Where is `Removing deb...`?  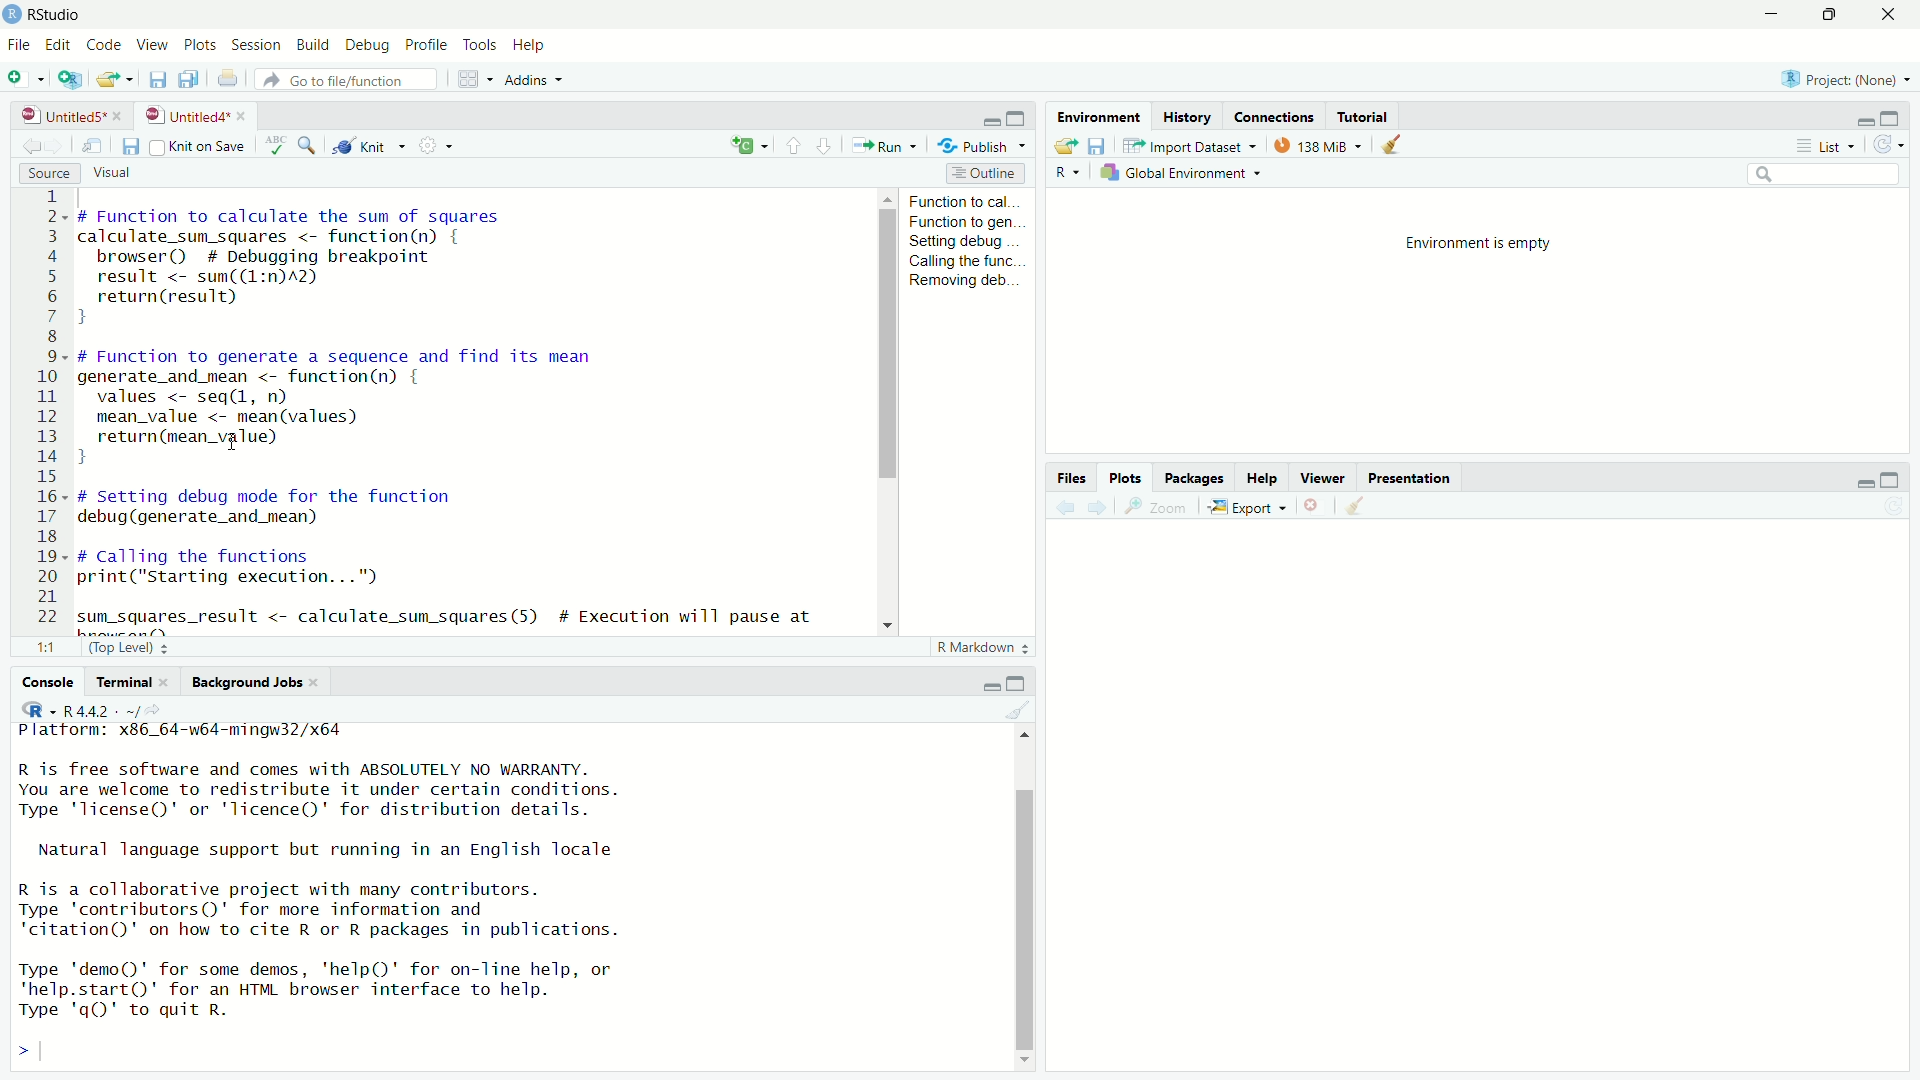
Removing deb... is located at coordinates (968, 284).